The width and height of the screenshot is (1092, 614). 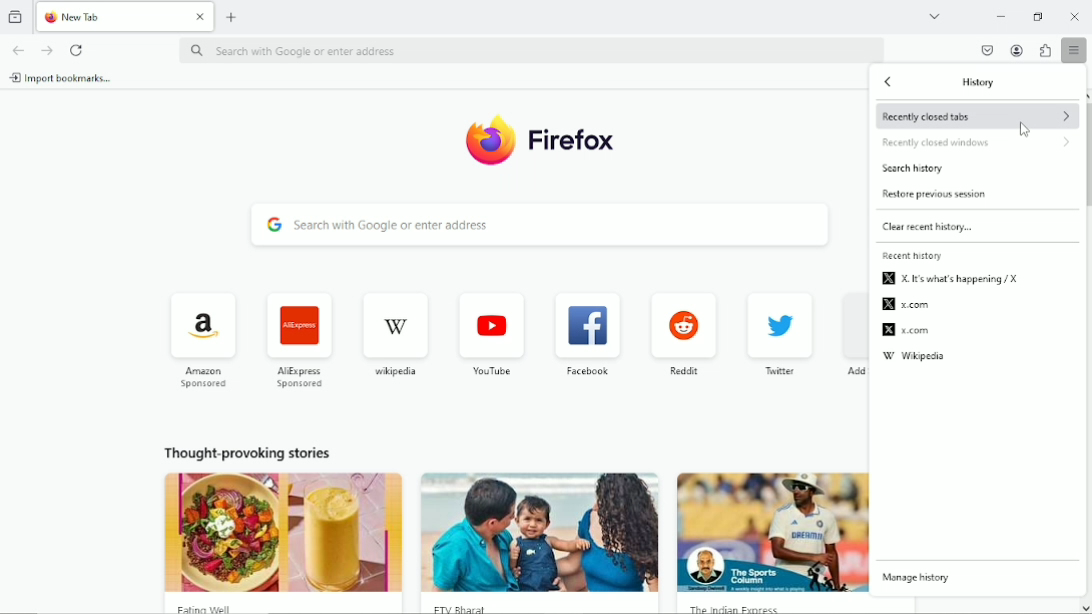 What do you see at coordinates (67, 79) in the screenshot?
I see `import bookmarks` at bounding box center [67, 79].